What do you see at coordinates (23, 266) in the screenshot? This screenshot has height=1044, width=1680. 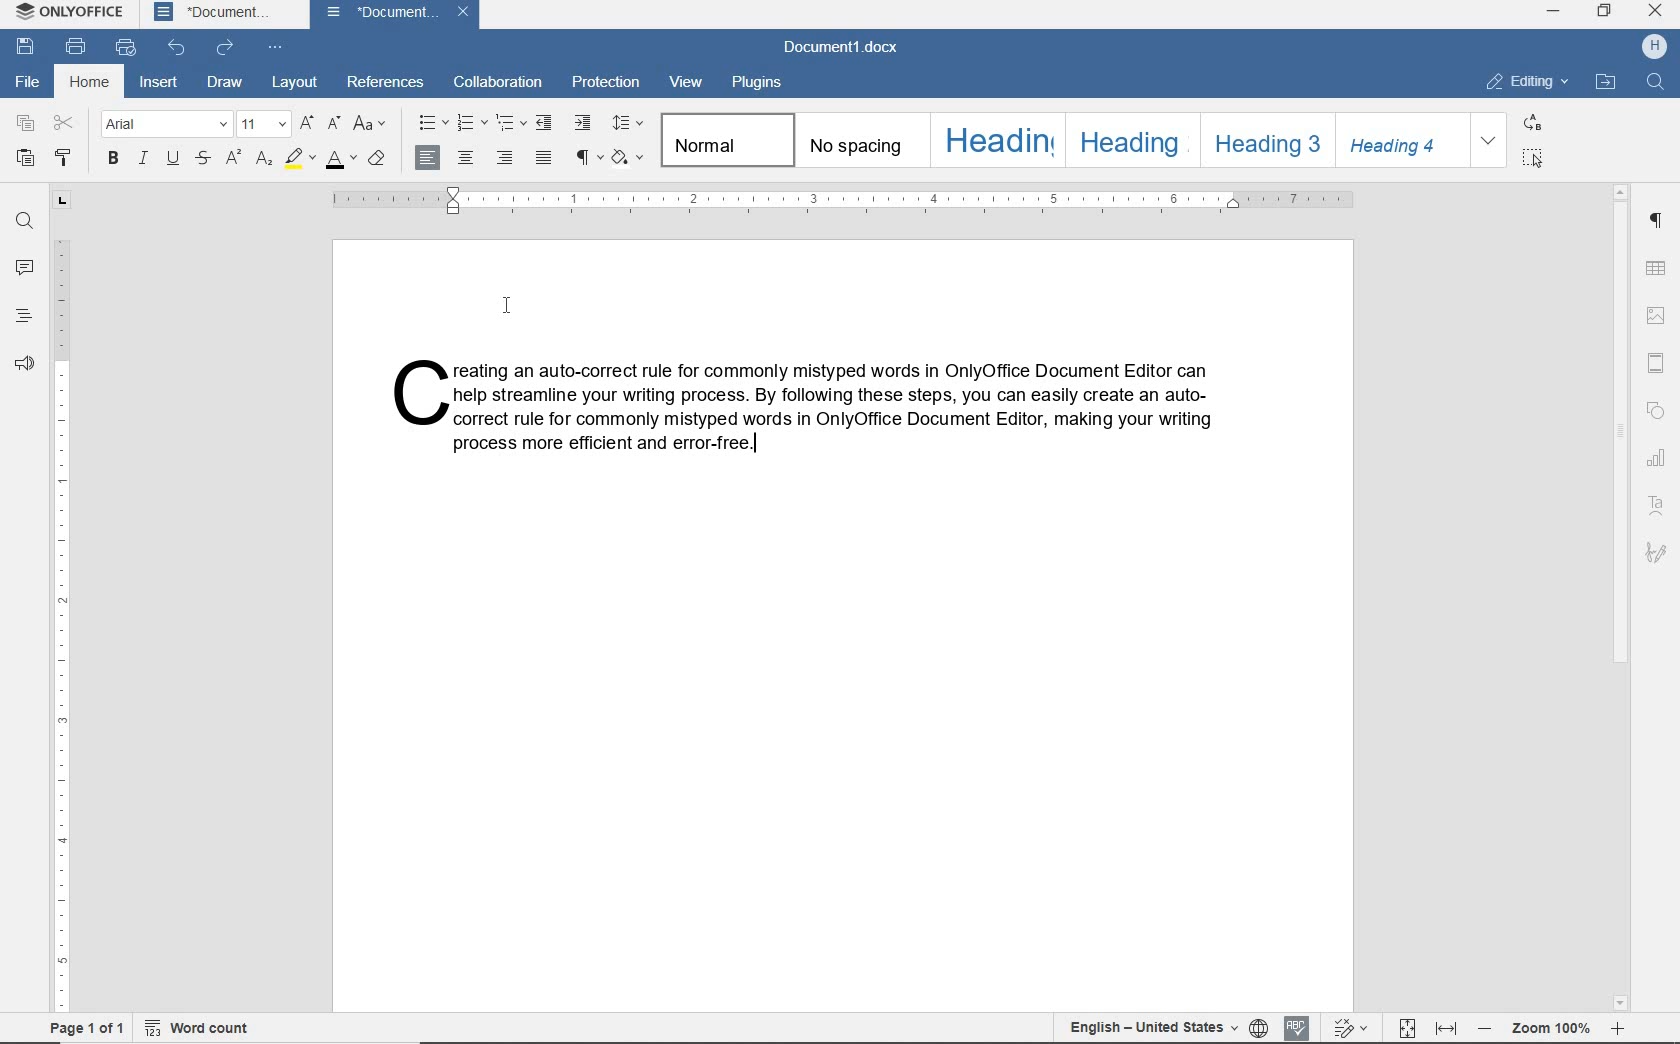 I see `COMMENTS` at bounding box center [23, 266].